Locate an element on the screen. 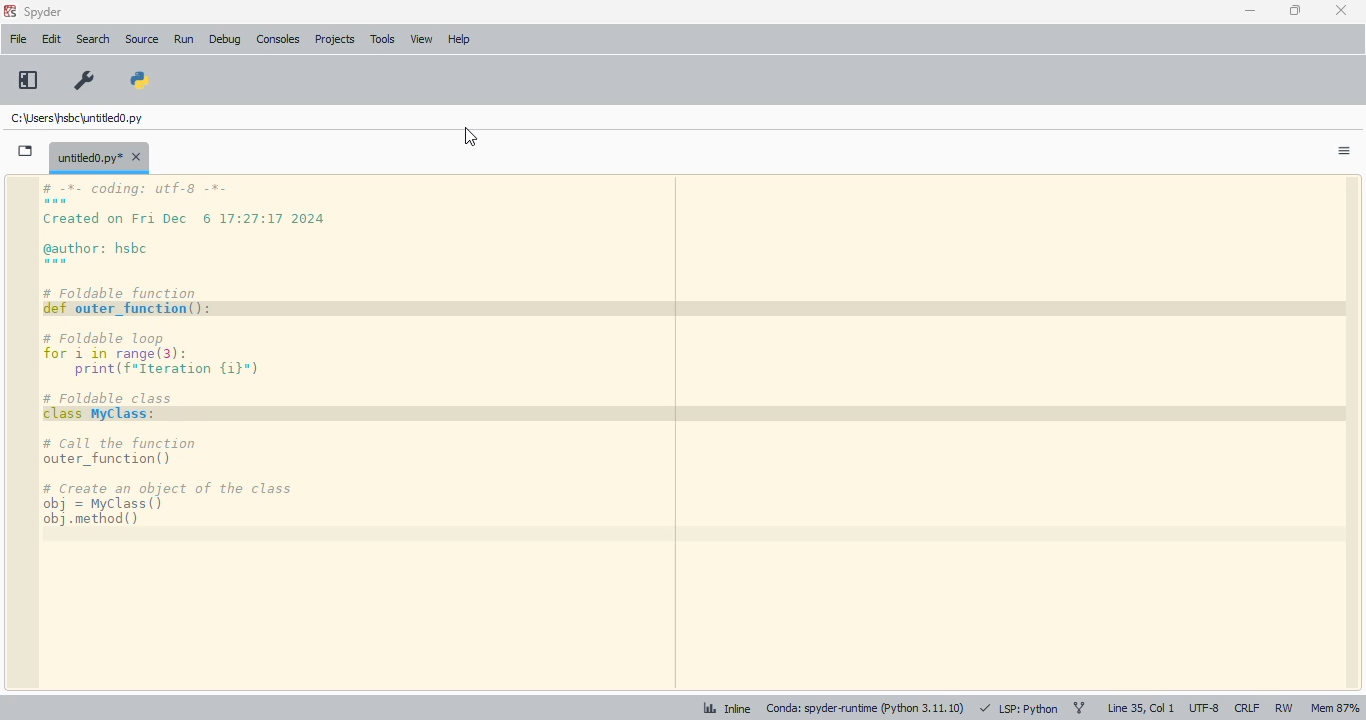 The height and width of the screenshot is (720, 1366). preferences is located at coordinates (85, 79).